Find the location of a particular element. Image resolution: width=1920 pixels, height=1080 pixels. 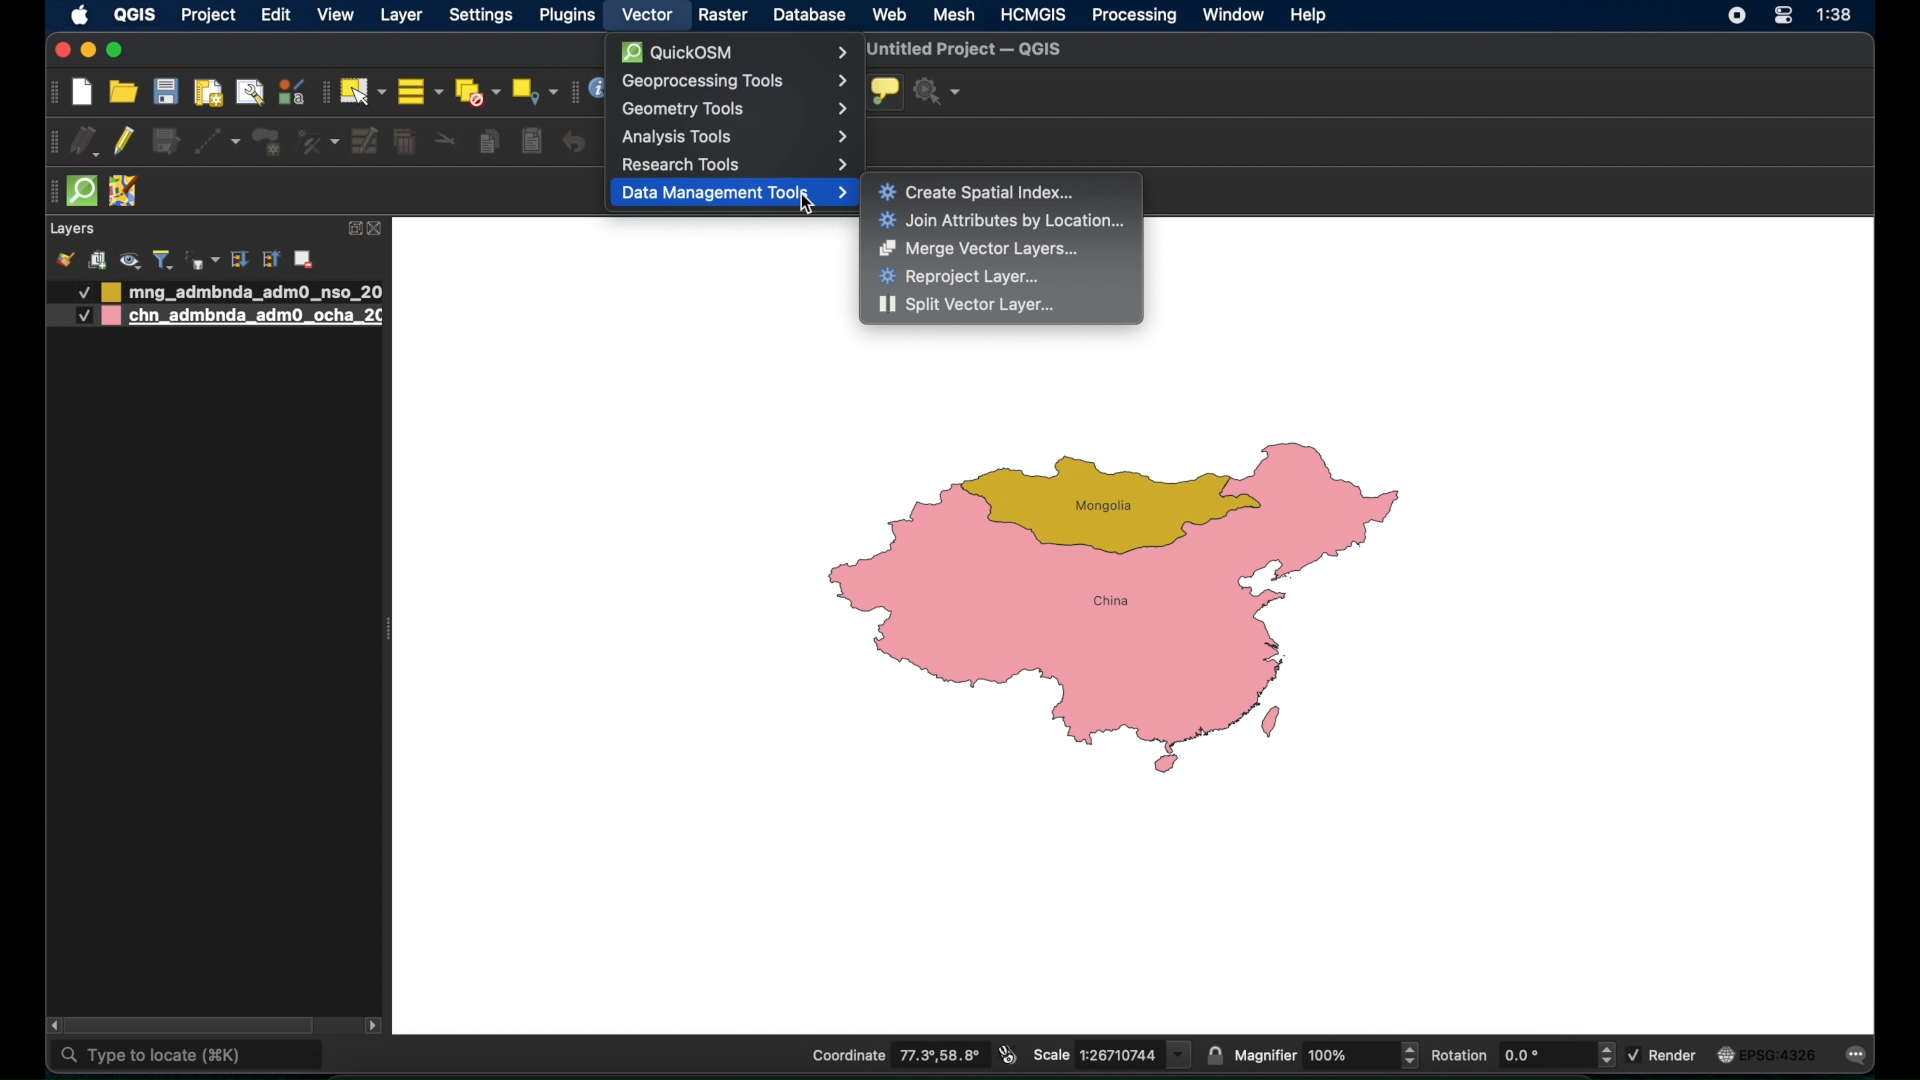

control center is located at coordinates (1731, 18).